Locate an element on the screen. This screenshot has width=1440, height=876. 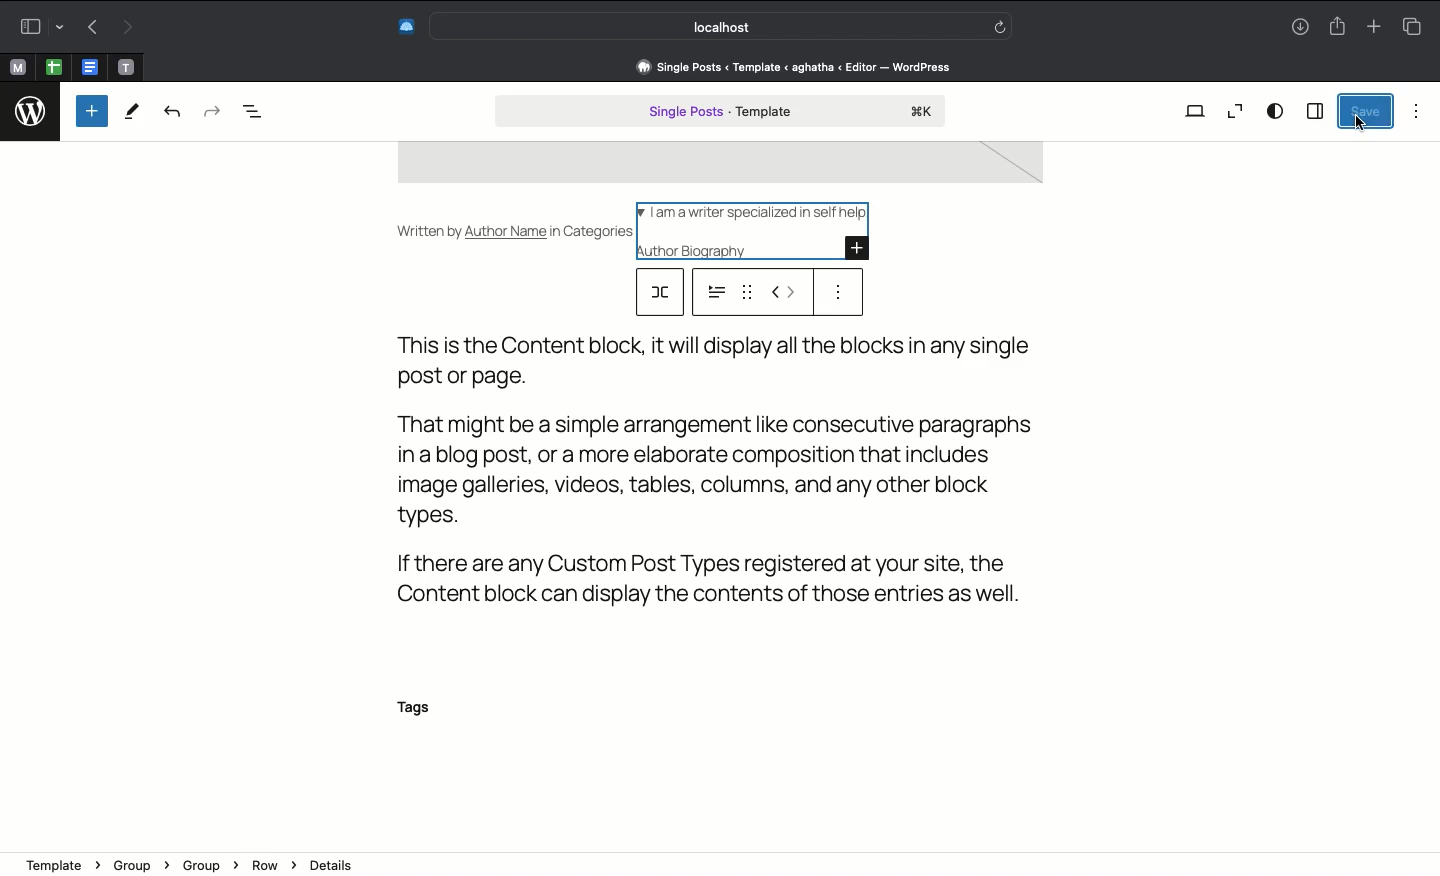
Zoom out is located at coordinates (1235, 111).